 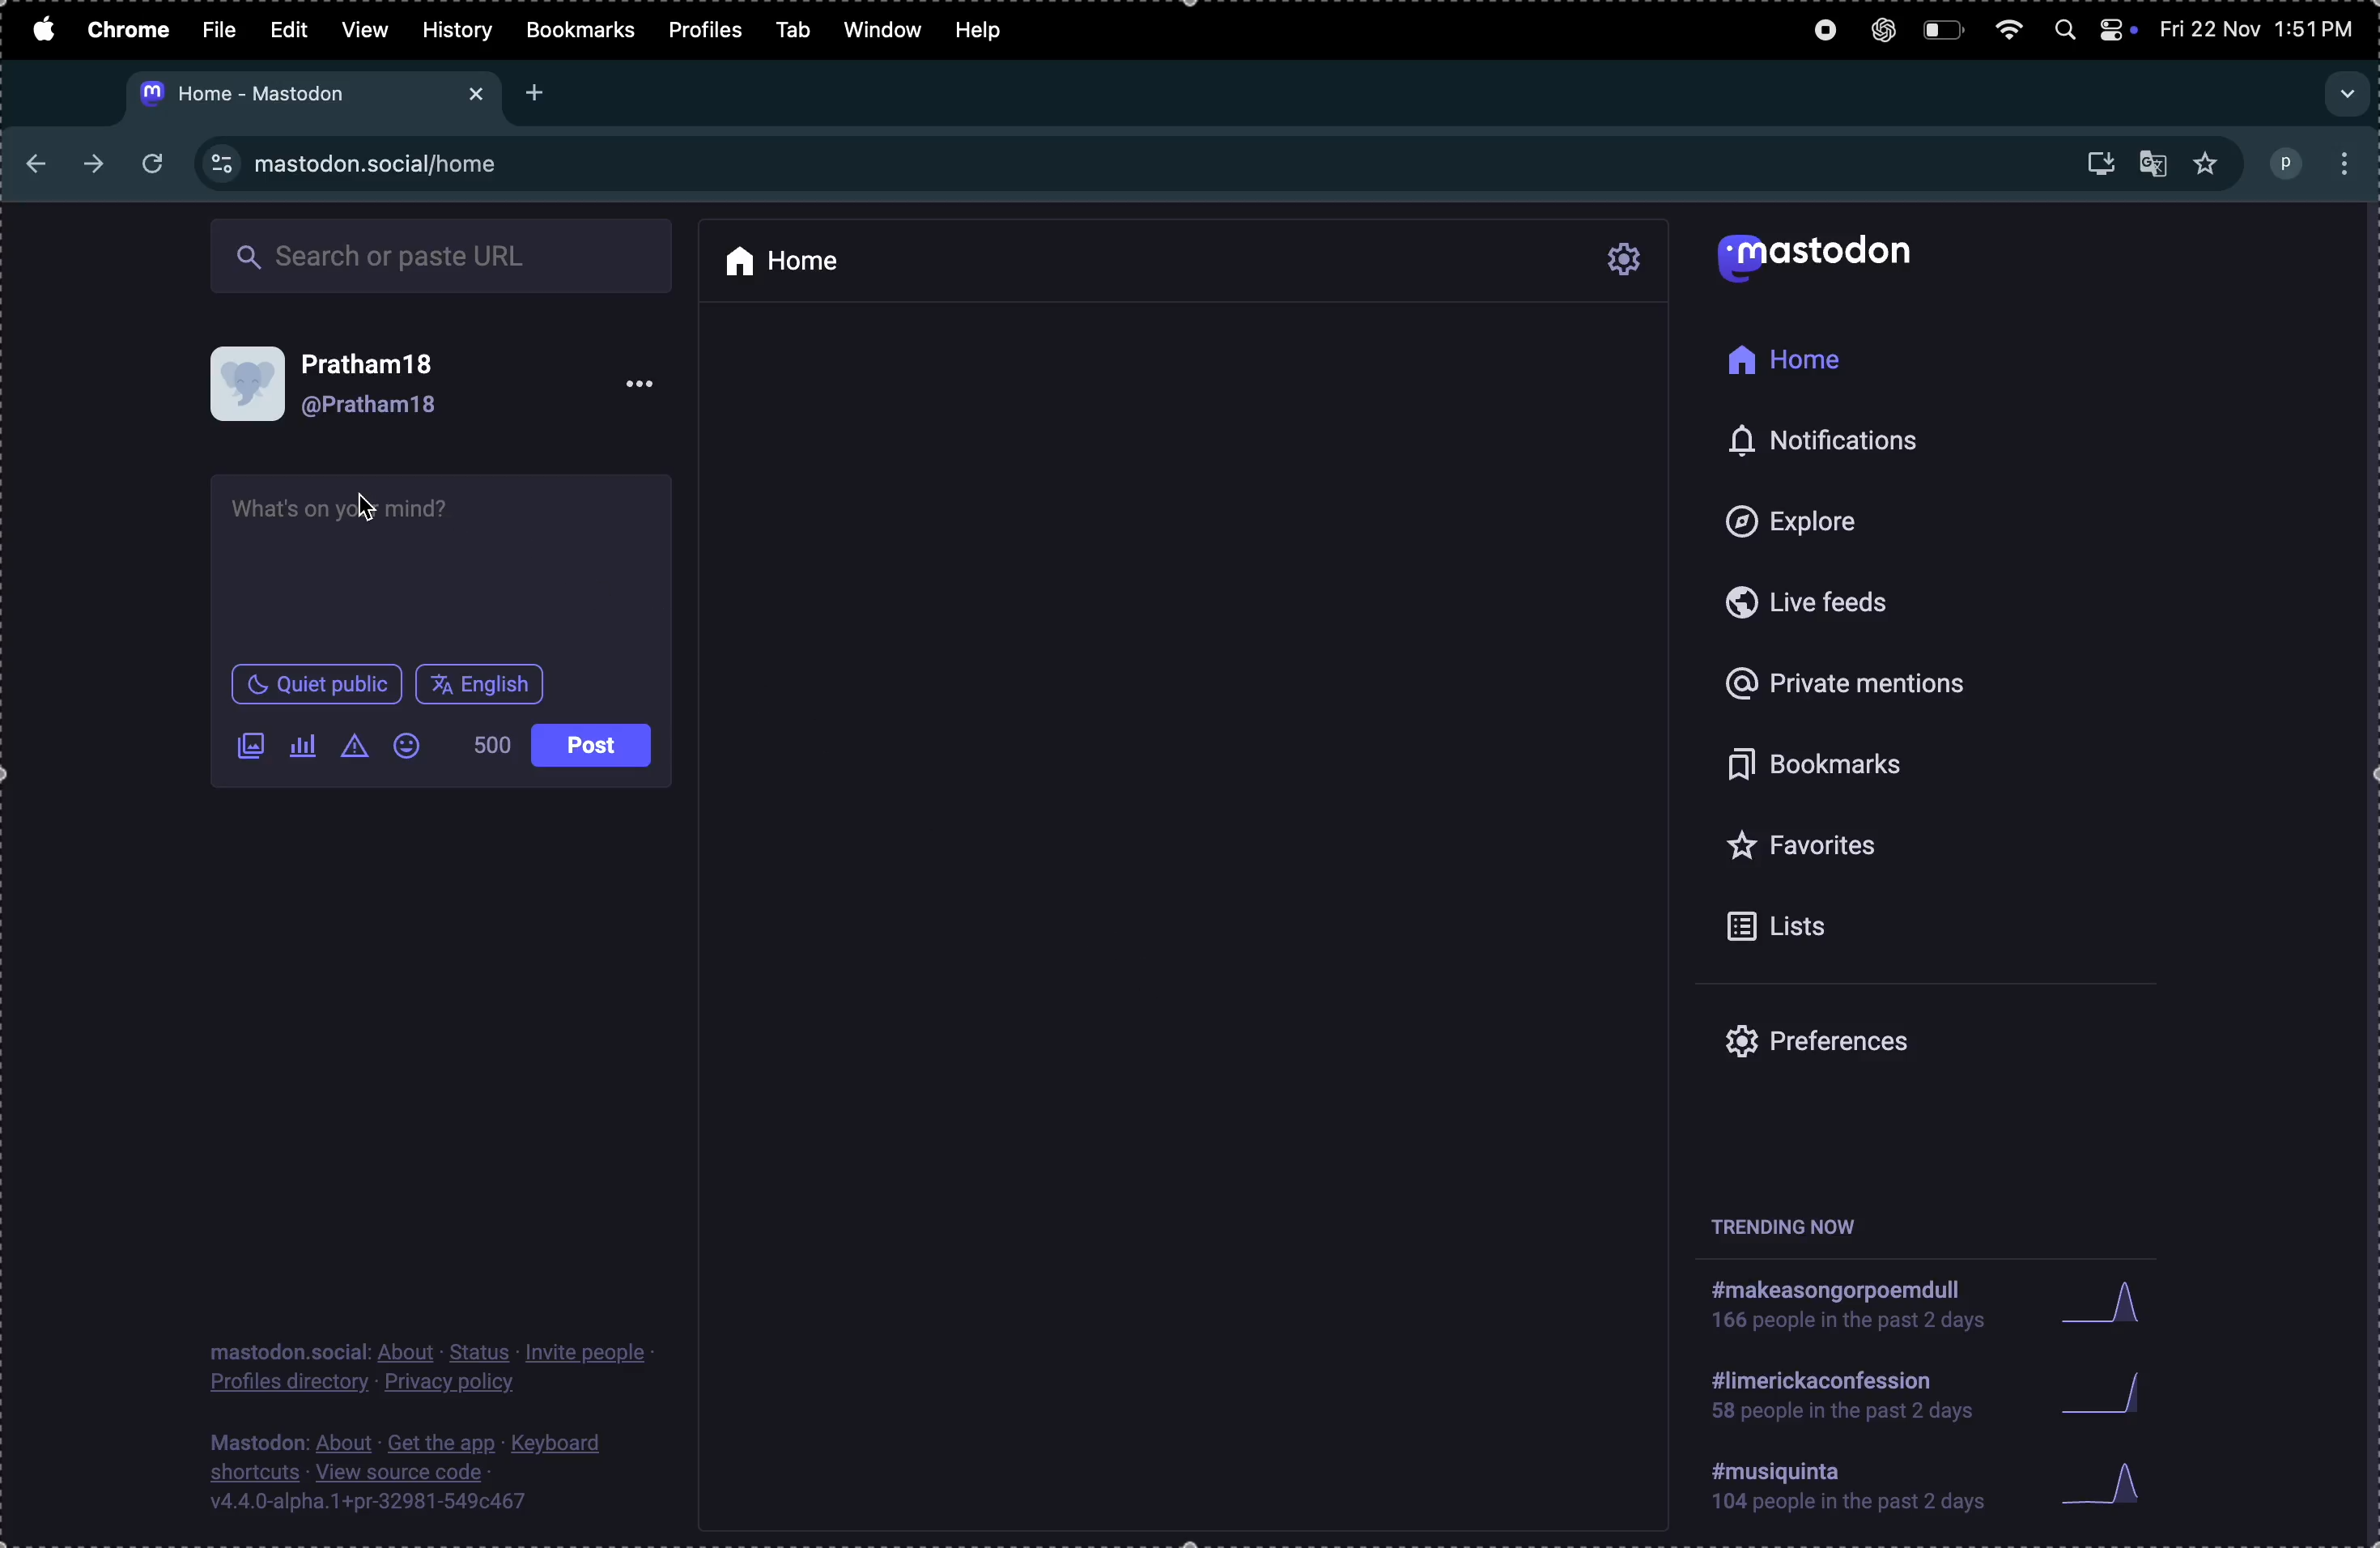 I want to click on profiles, so click(x=703, y=30).